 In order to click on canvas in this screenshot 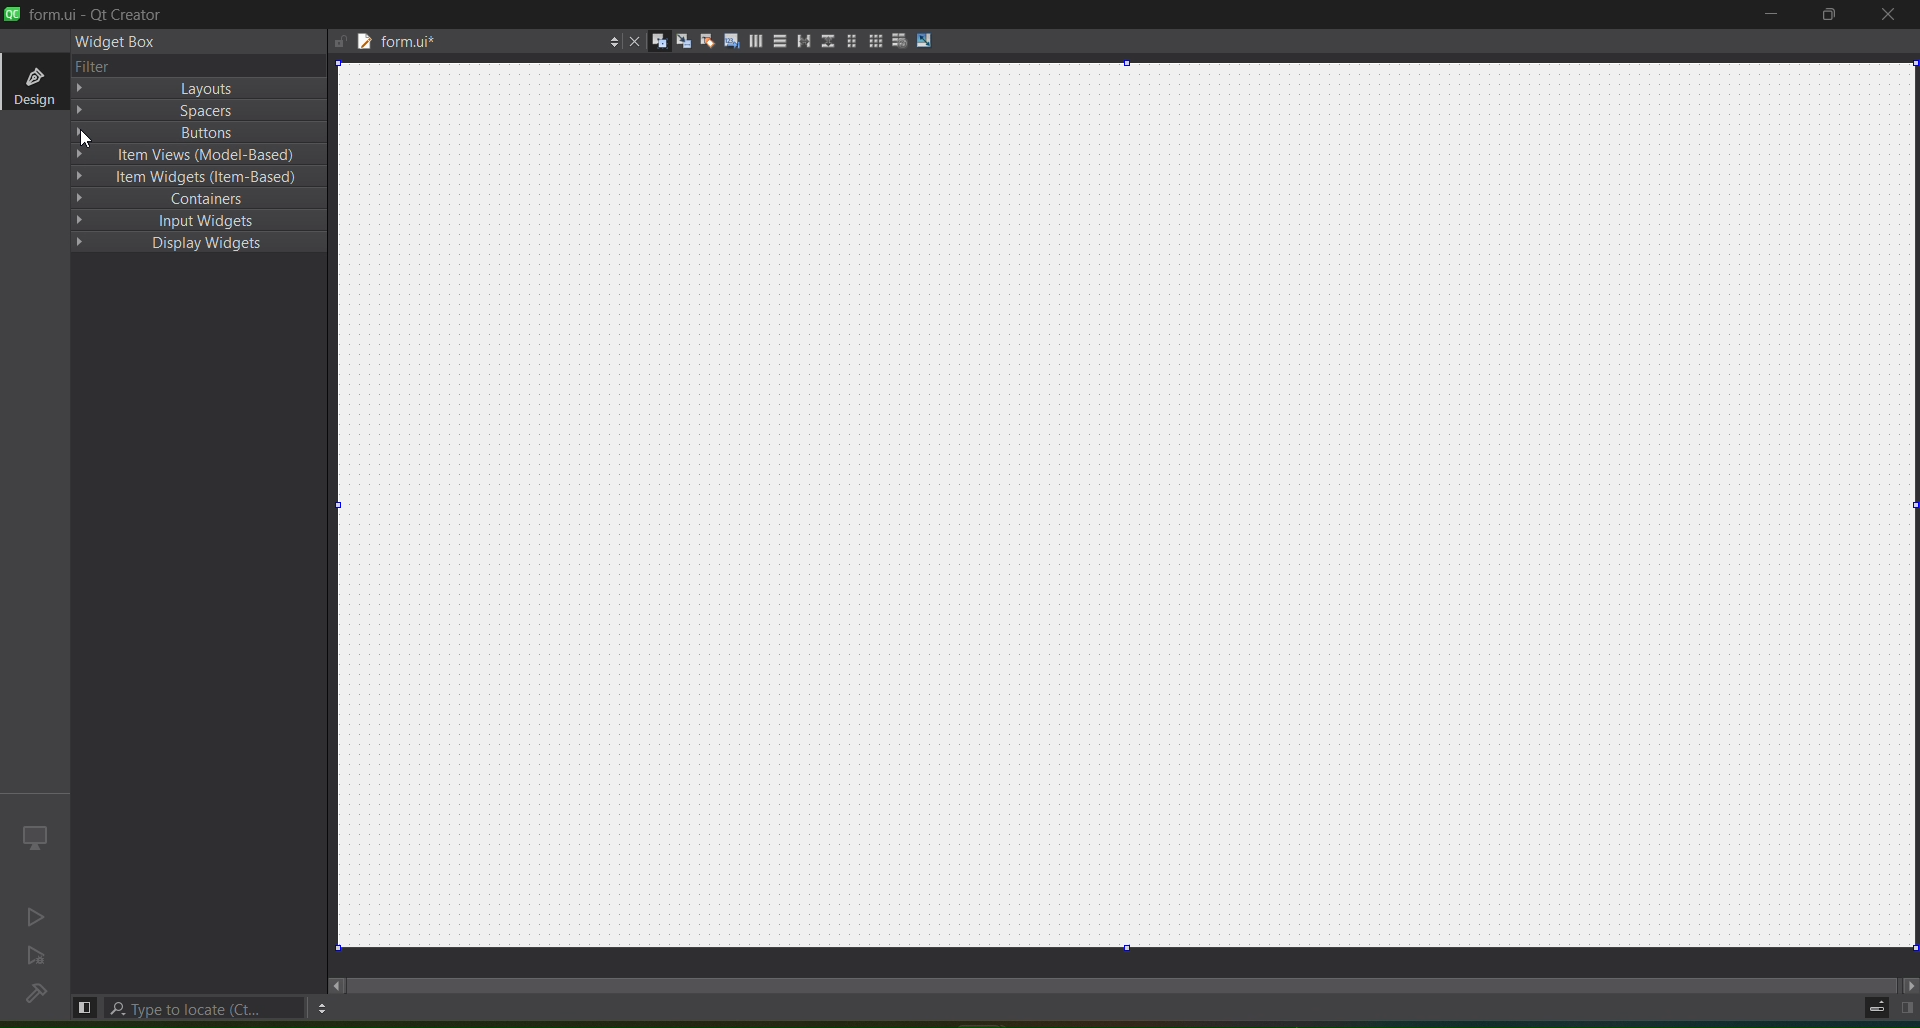, I will do `click(1129, 506)`.